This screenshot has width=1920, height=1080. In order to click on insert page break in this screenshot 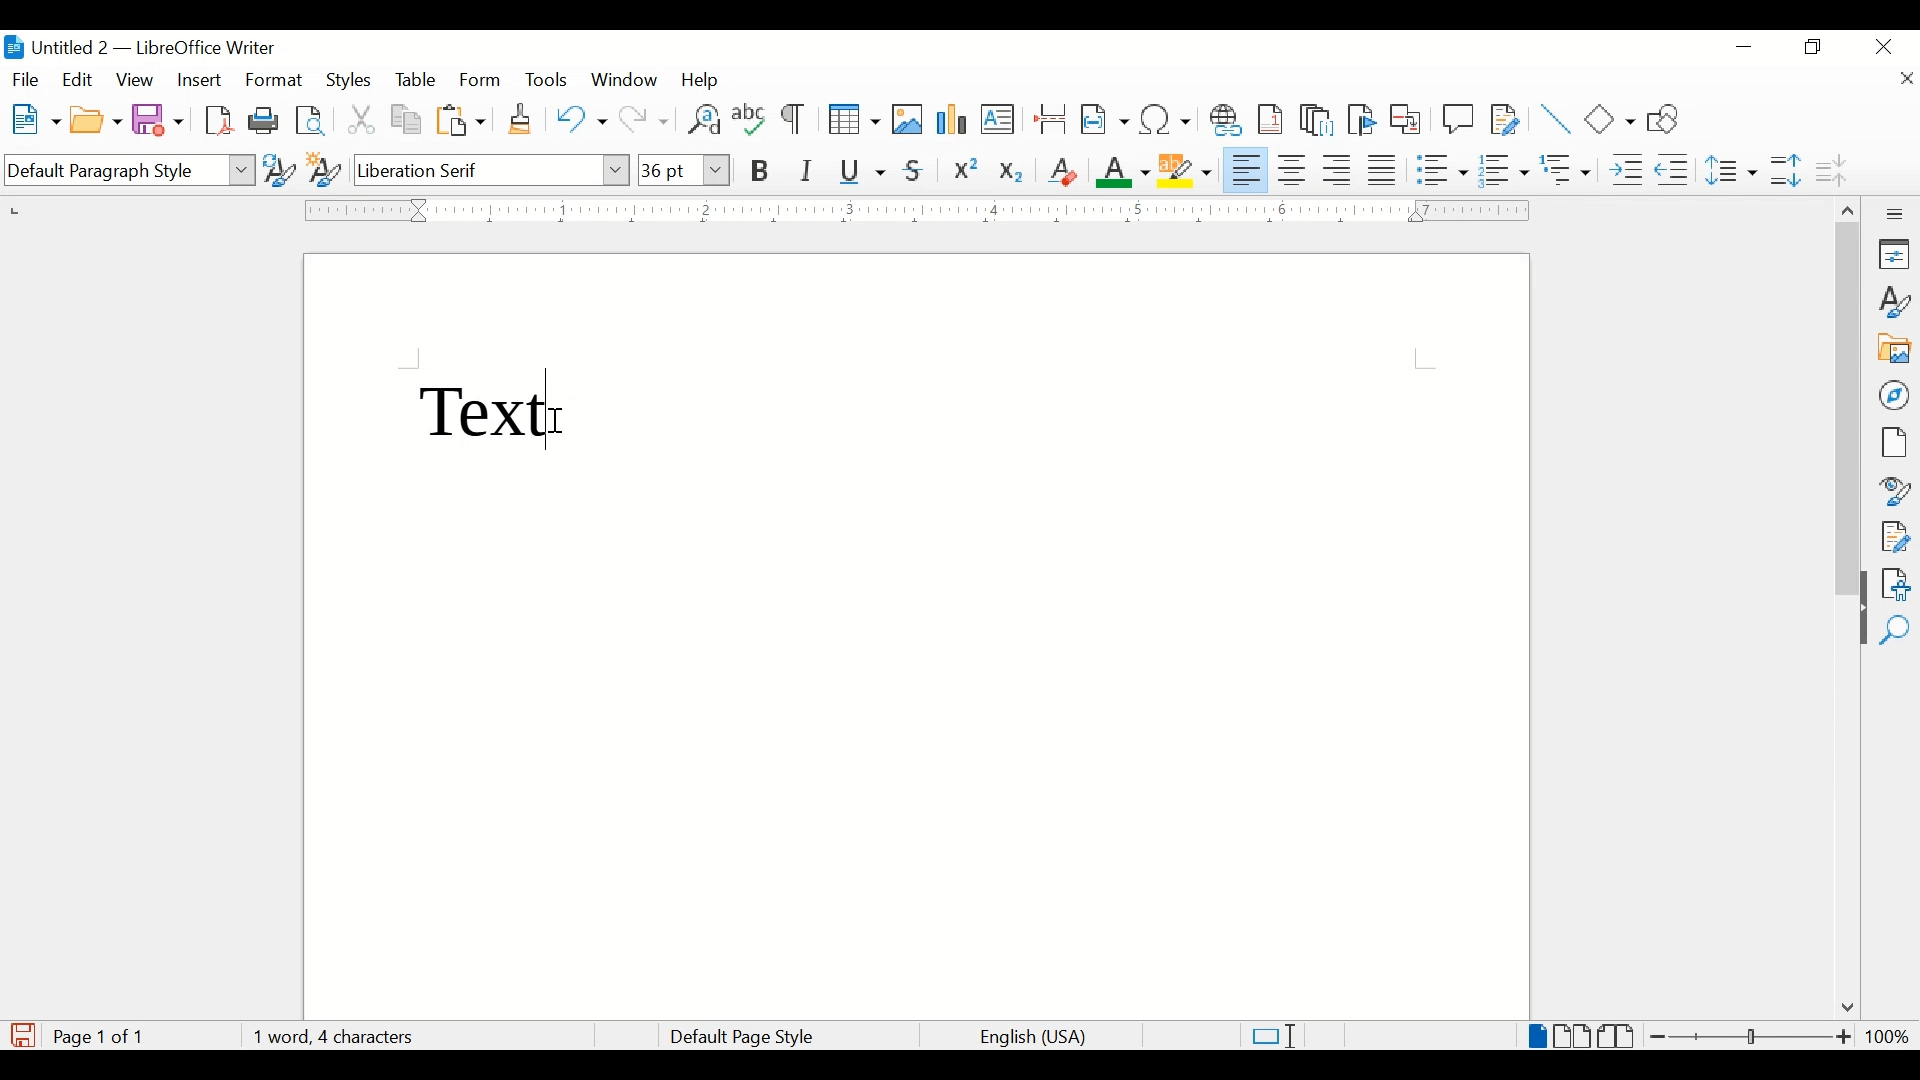, I will do `click(1050, 118)`.